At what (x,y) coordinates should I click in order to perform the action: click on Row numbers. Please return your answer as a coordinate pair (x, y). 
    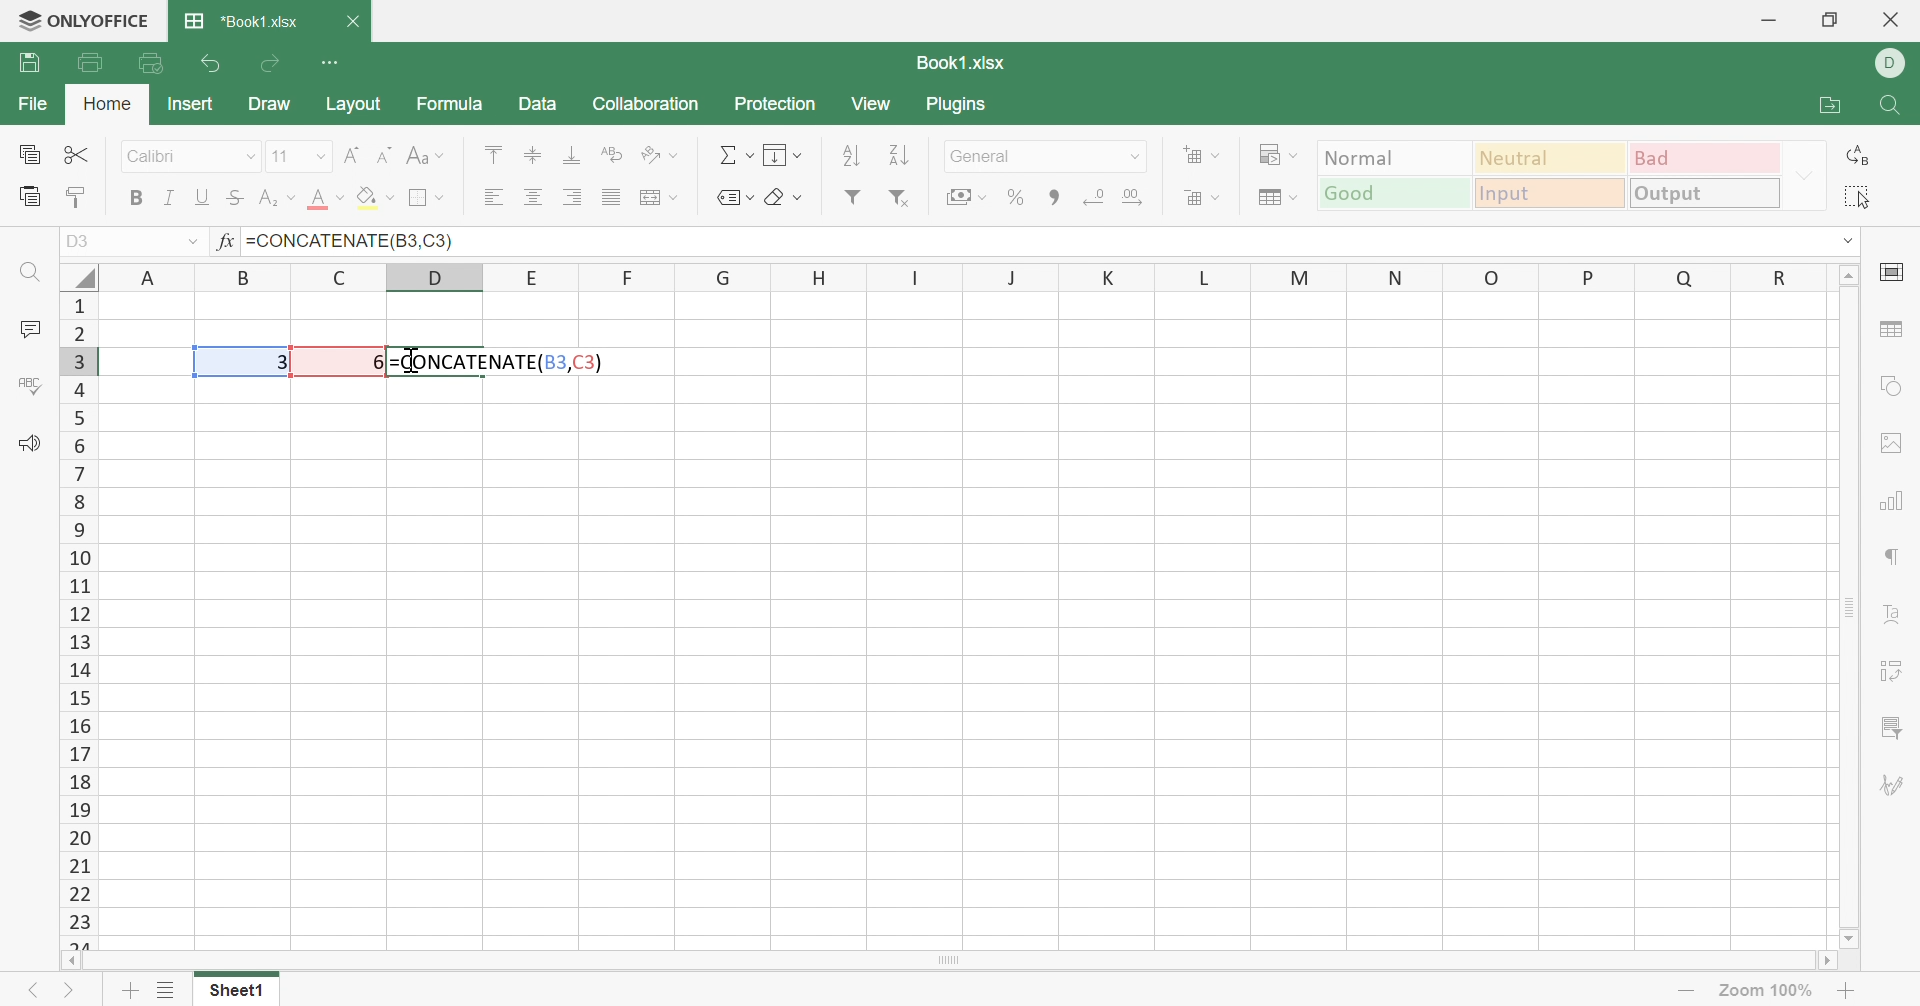
    Looking at the image, I should click on (78, 623).